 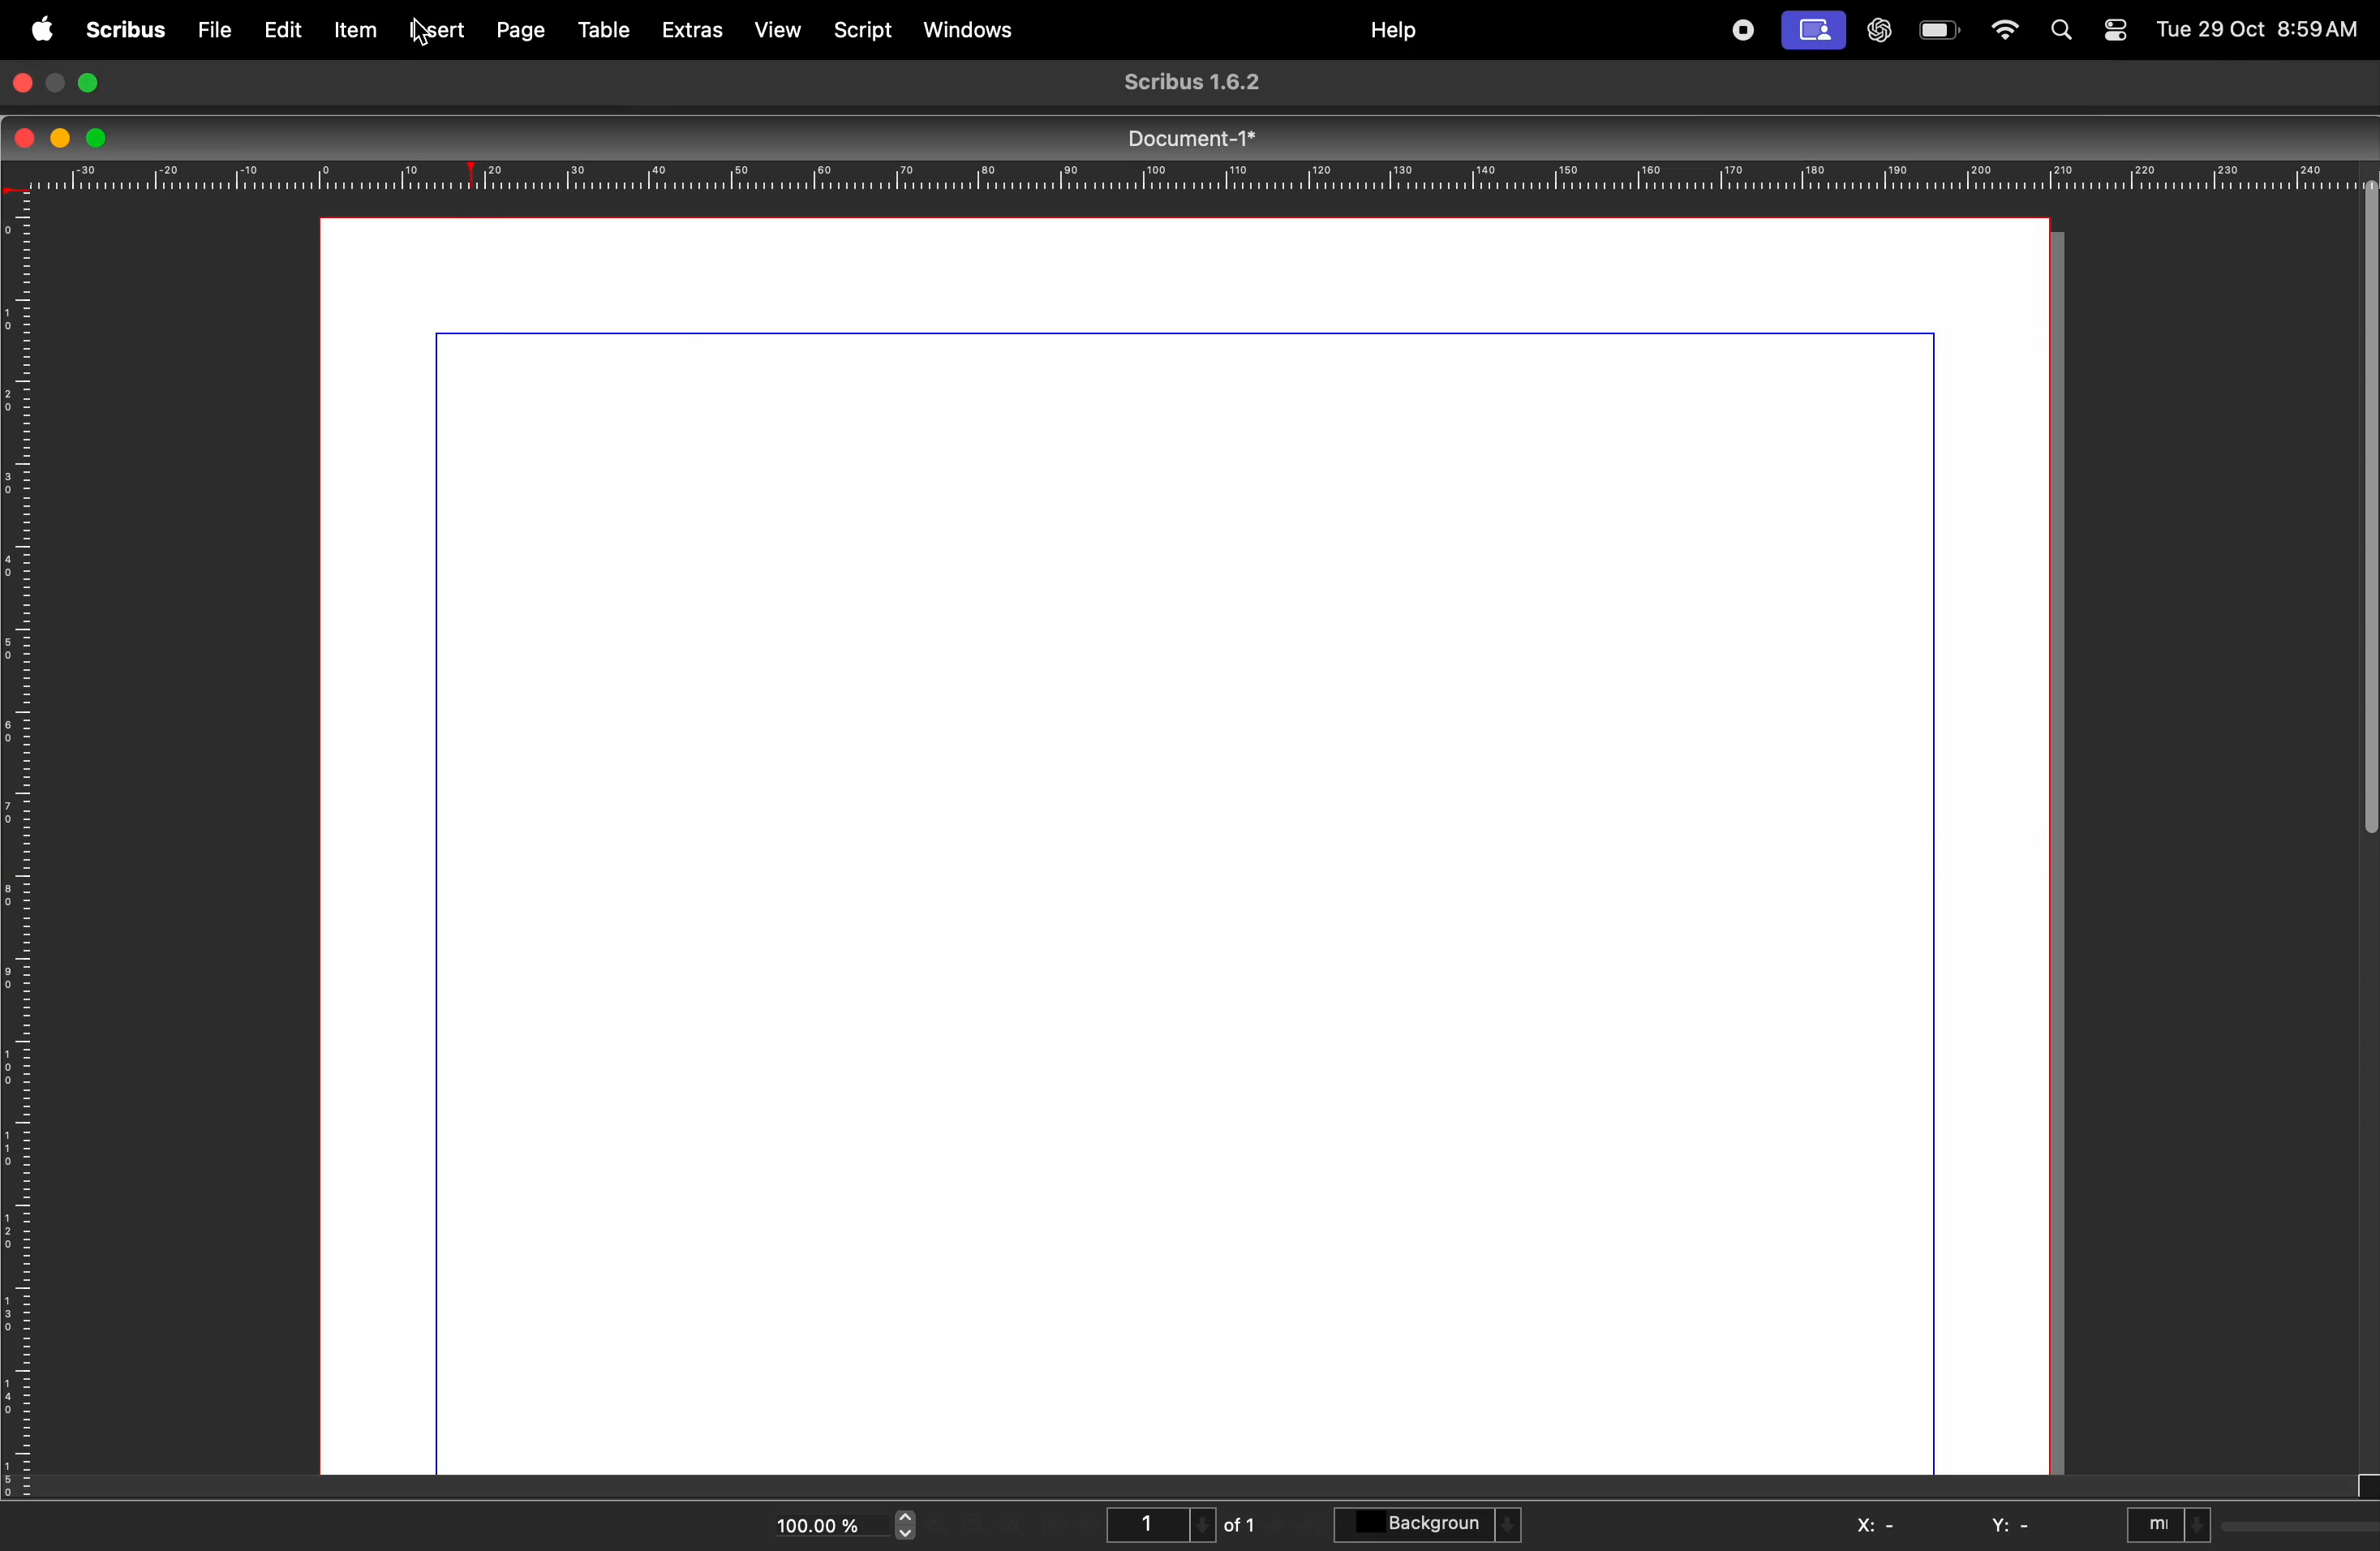 What do you see at coordinates (96, 81) in the screenshot?
I see `maximize window` at bounding box center [96, 81].